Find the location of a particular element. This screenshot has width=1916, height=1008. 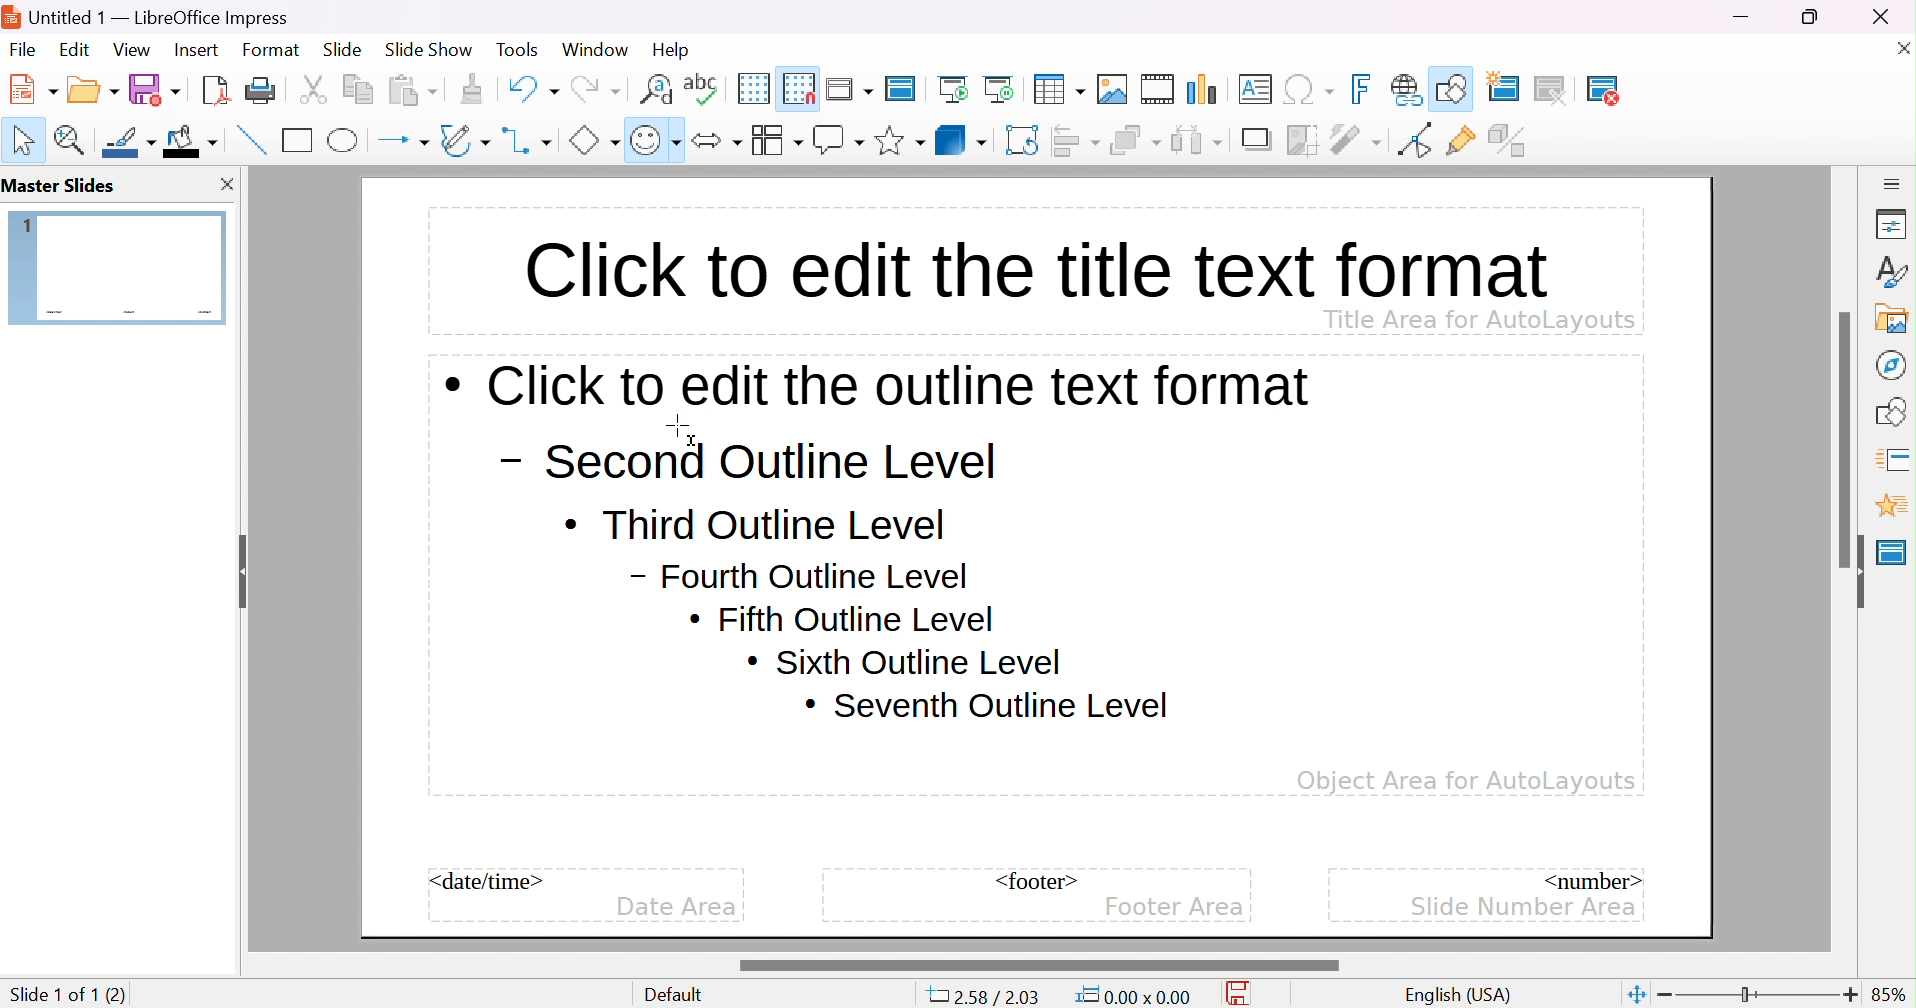

slide layout is located at coordinates (1672, 89).